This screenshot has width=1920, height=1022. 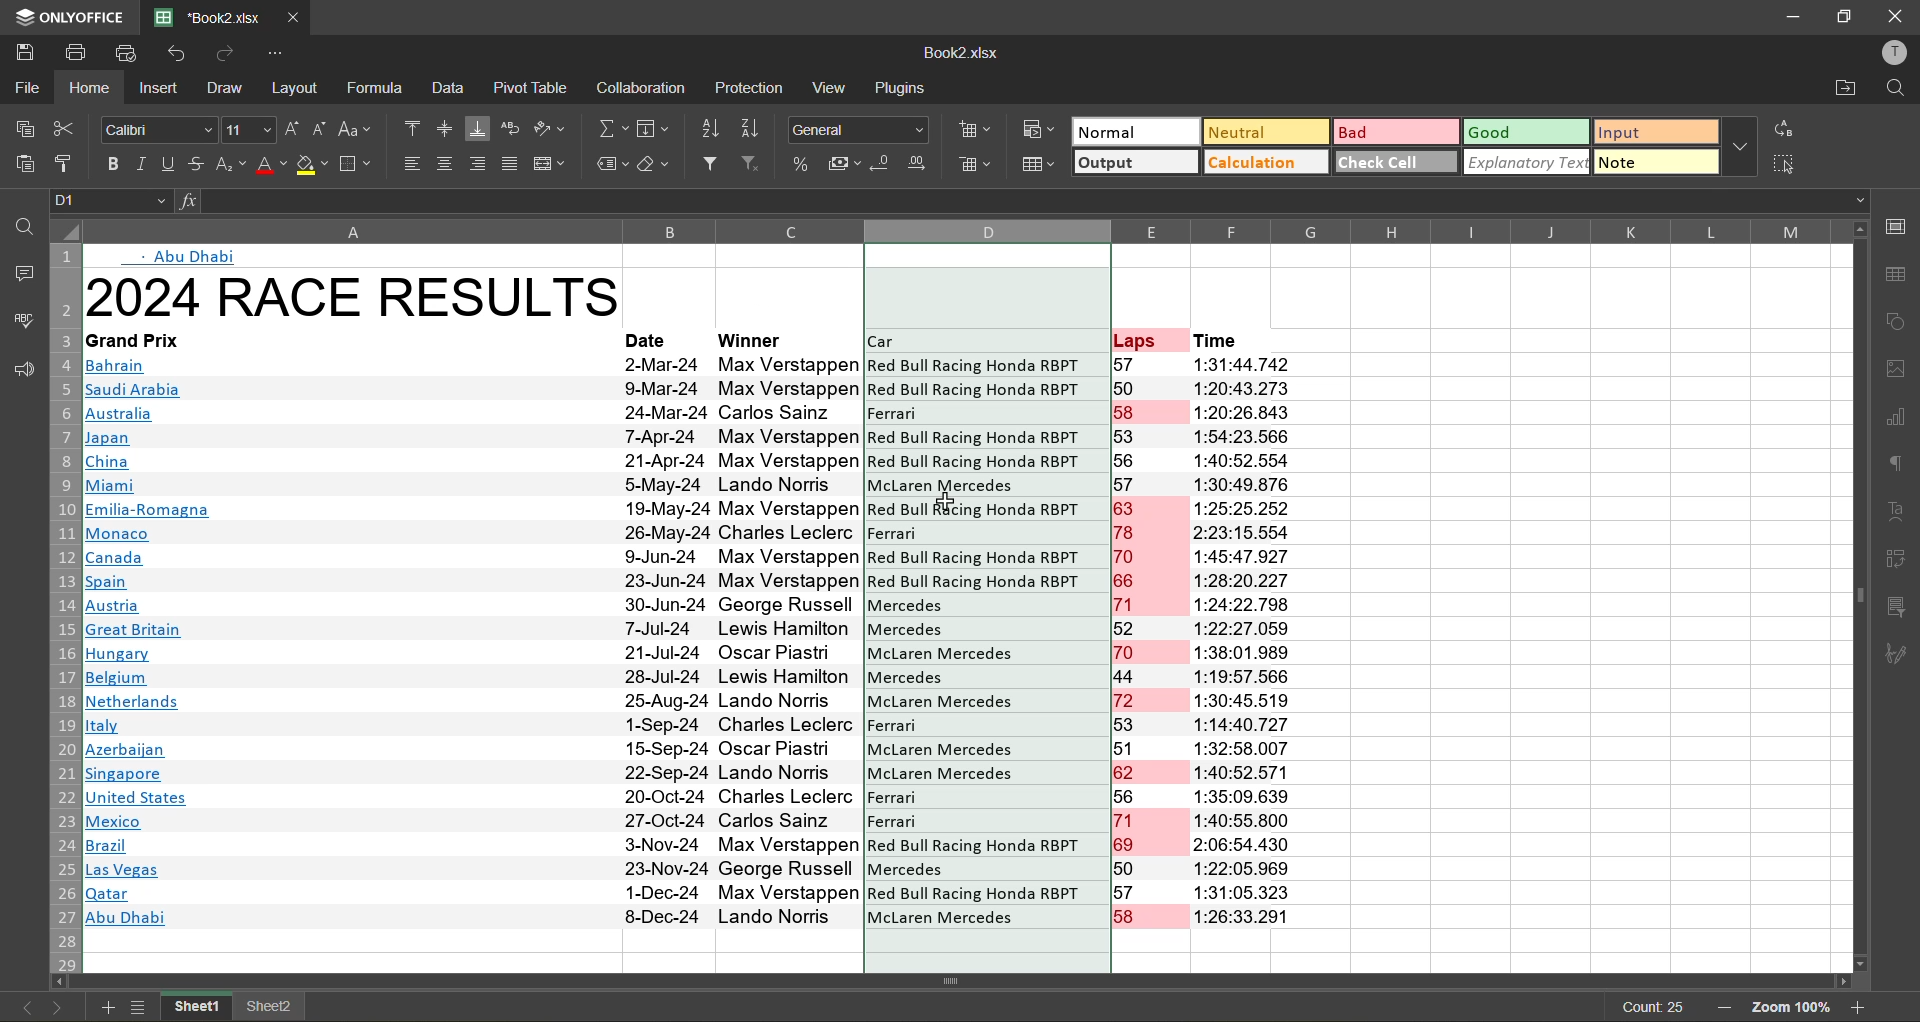 I want to click on shapes, so click(x=1901, y=324).